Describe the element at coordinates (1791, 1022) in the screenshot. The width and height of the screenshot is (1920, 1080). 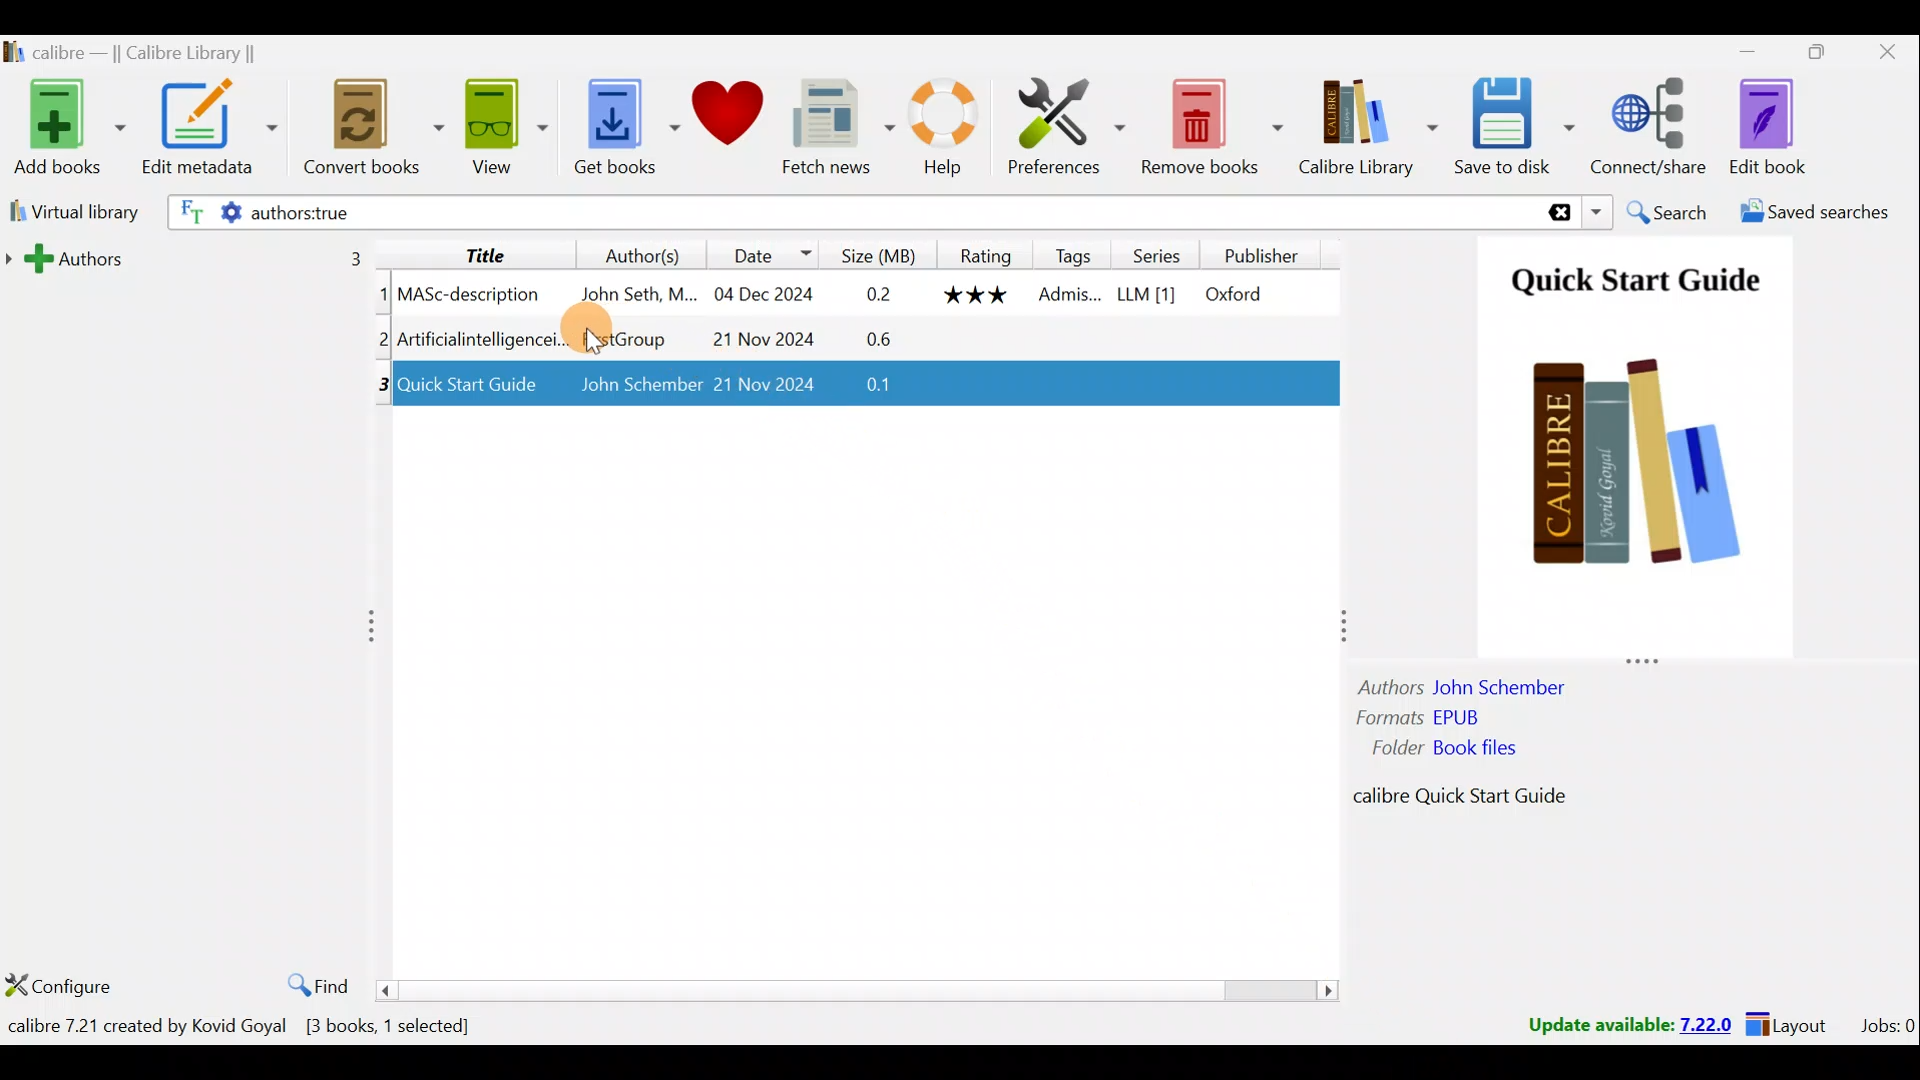
I see `Layout` at that location.